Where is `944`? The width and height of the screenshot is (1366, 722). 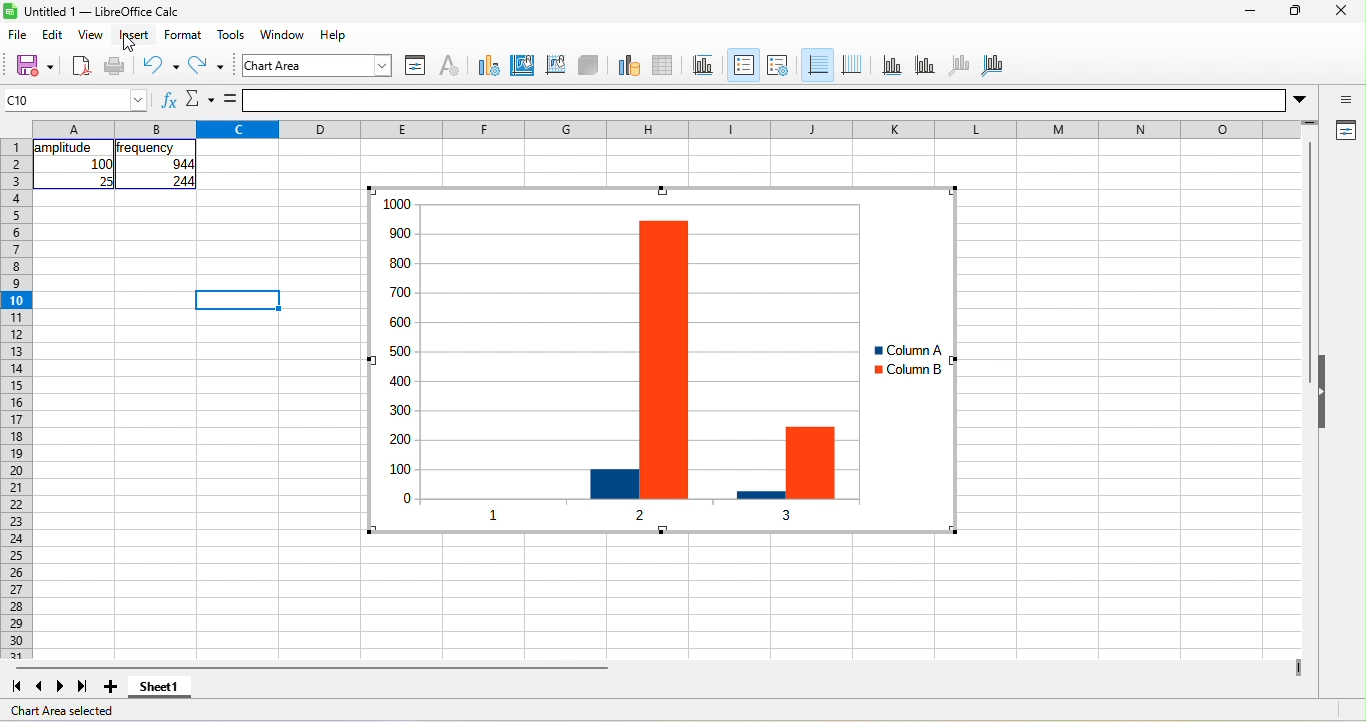
944 is located at coordinates (173, 165).